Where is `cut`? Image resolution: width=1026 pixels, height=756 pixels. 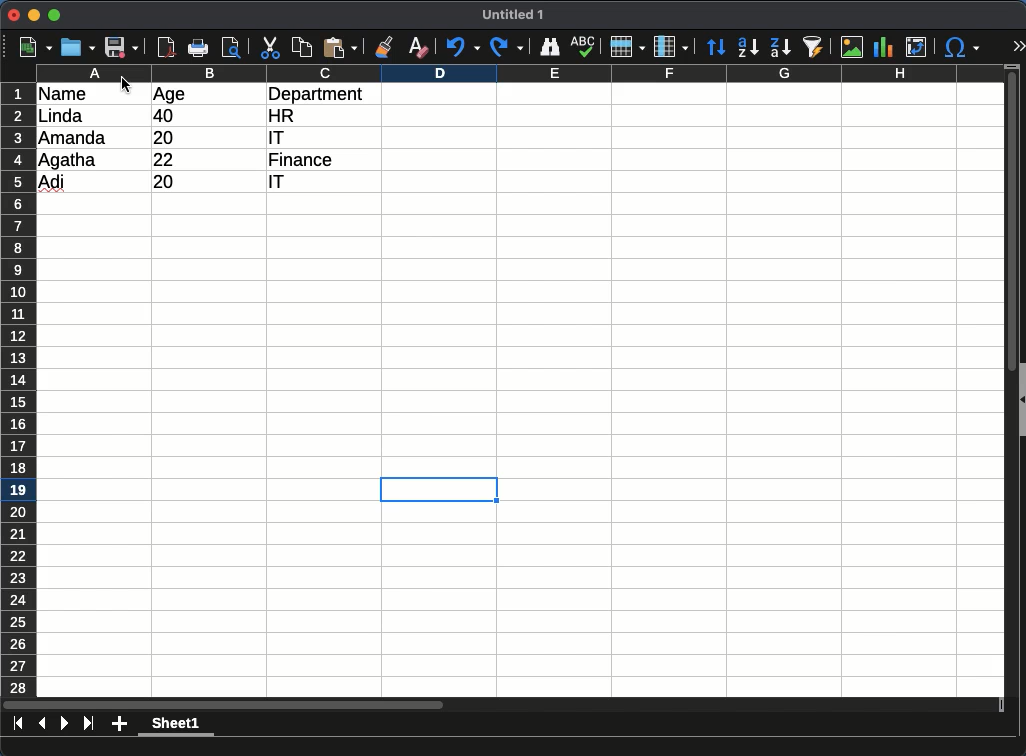 cut is located at coordinates (271, 47).